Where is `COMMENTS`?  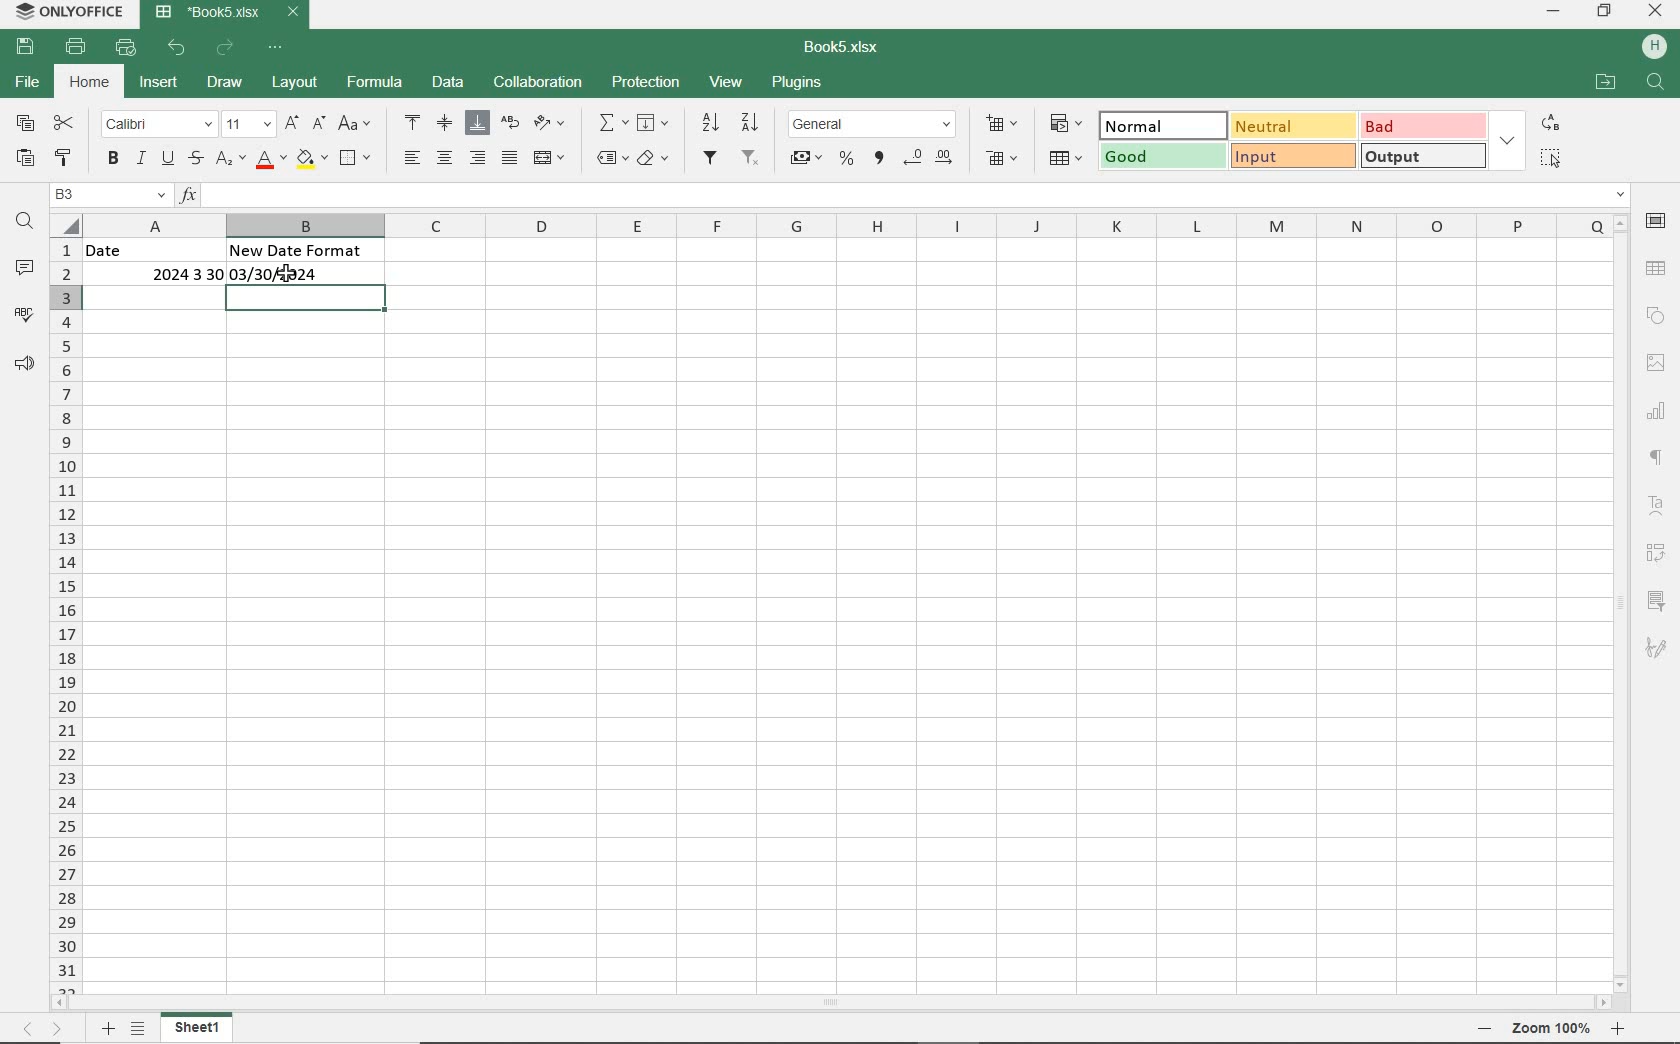
COMMENTS is located at coordinates (25, 267).